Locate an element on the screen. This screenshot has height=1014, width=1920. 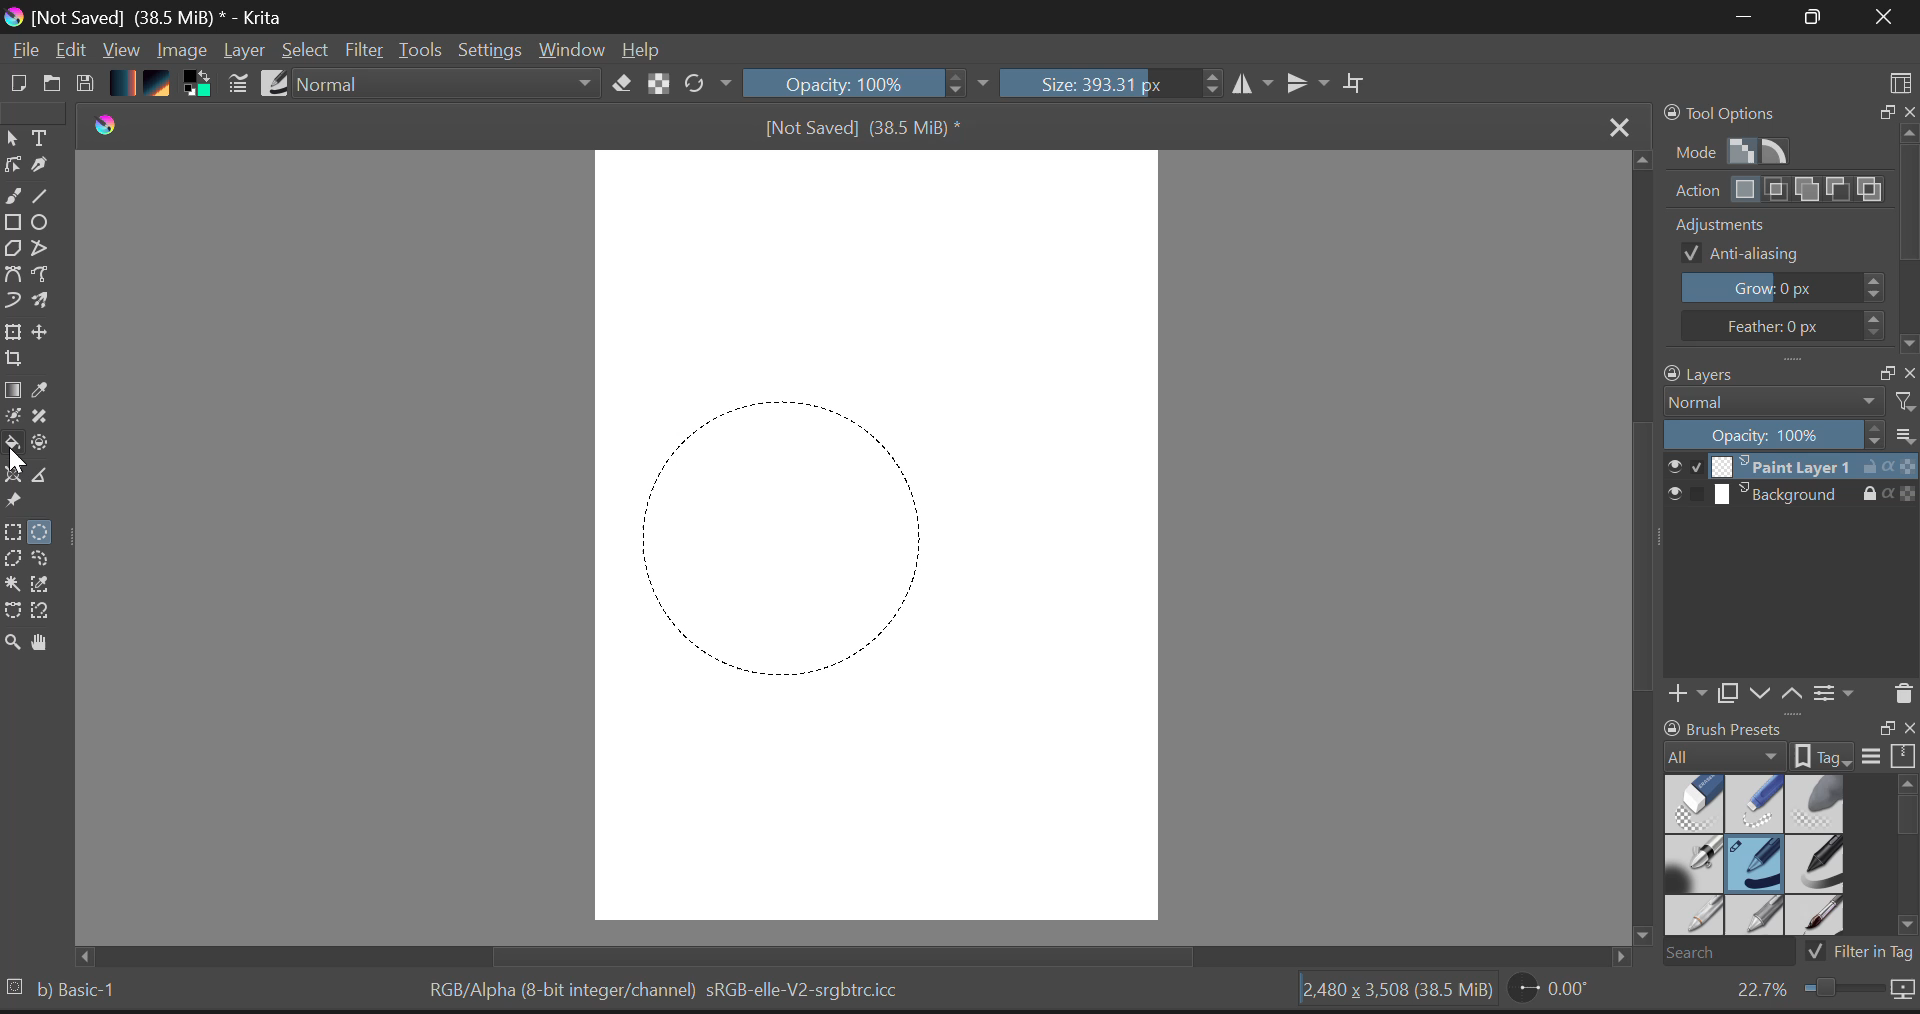
Rectangle is located at coordinates (16, 226).